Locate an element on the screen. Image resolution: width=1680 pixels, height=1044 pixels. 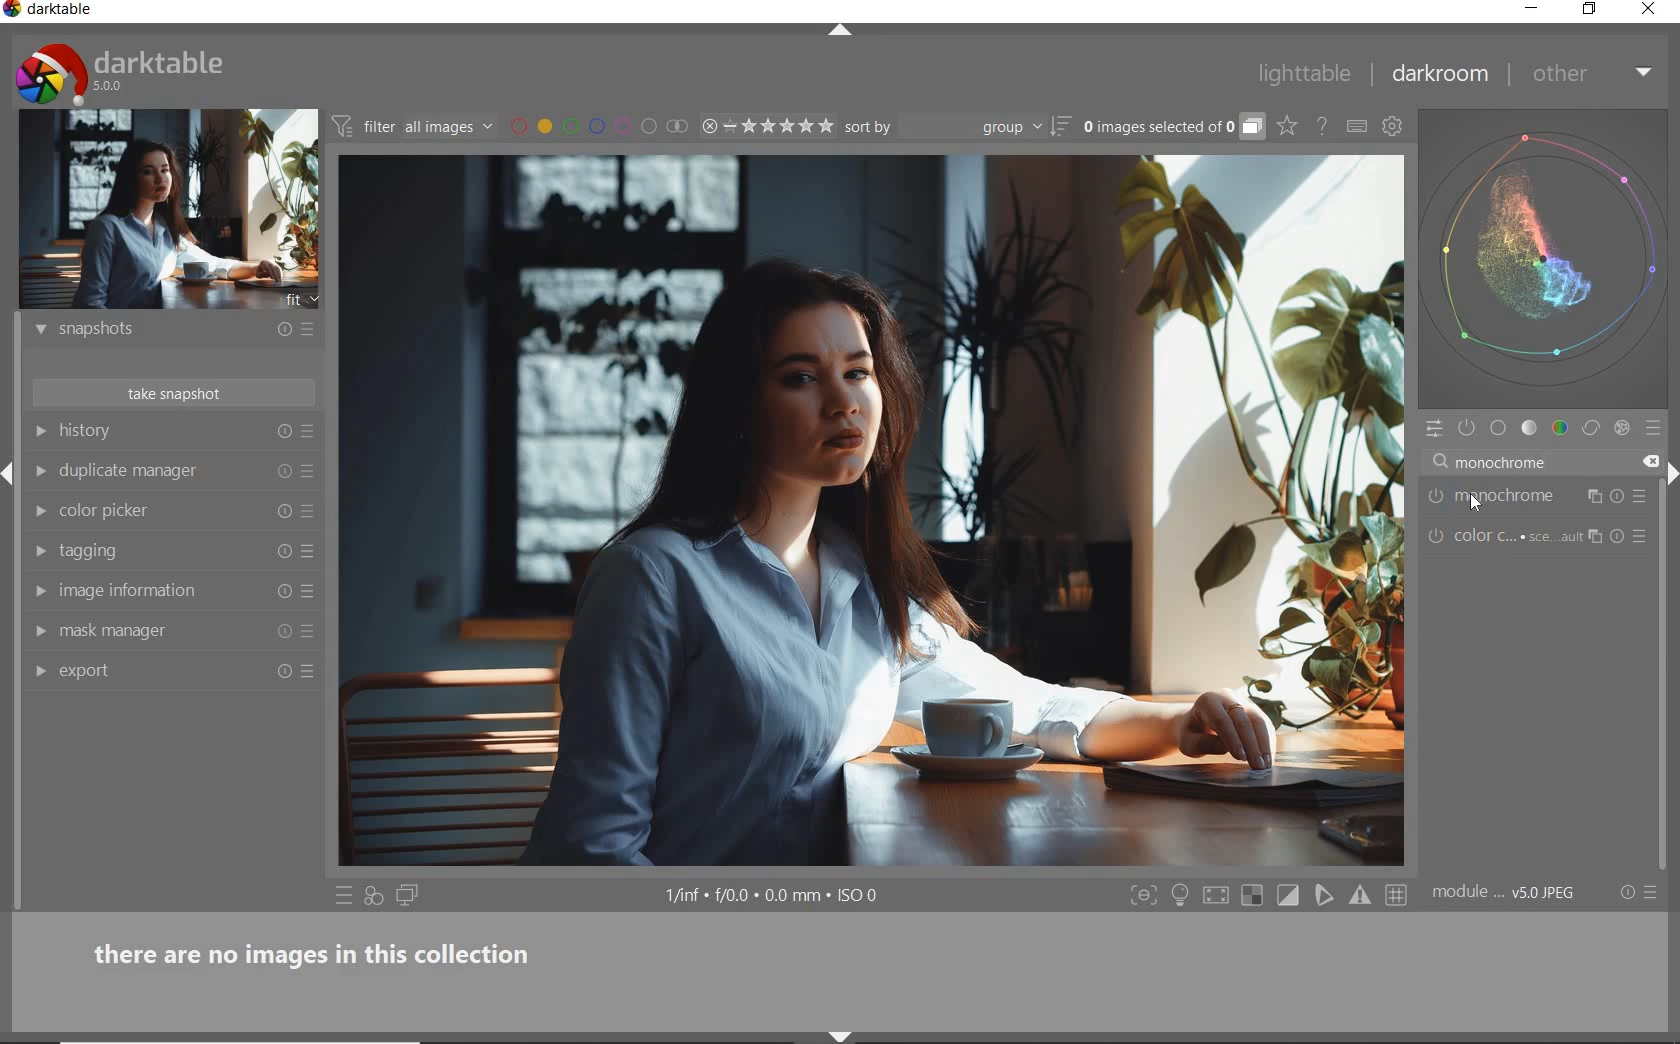
show module is located at coordinates (40, 673).